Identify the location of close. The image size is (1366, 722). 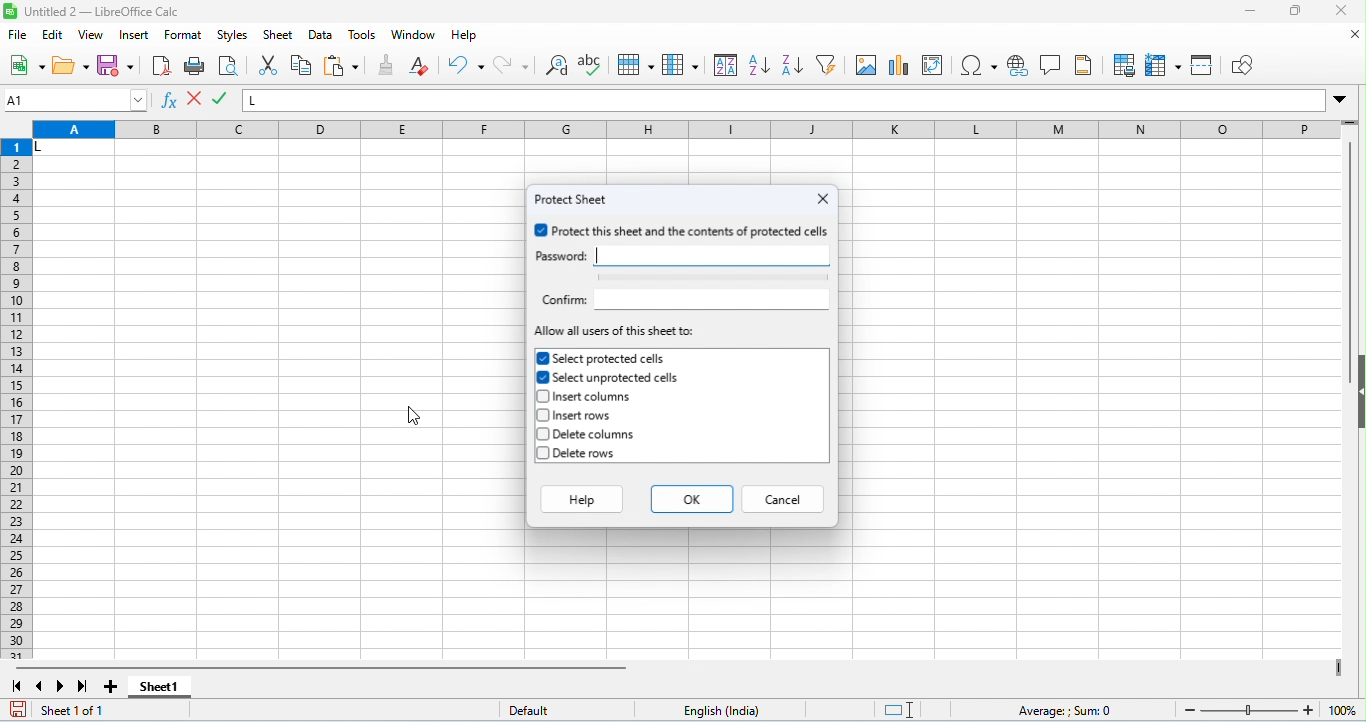
(1339, 11).